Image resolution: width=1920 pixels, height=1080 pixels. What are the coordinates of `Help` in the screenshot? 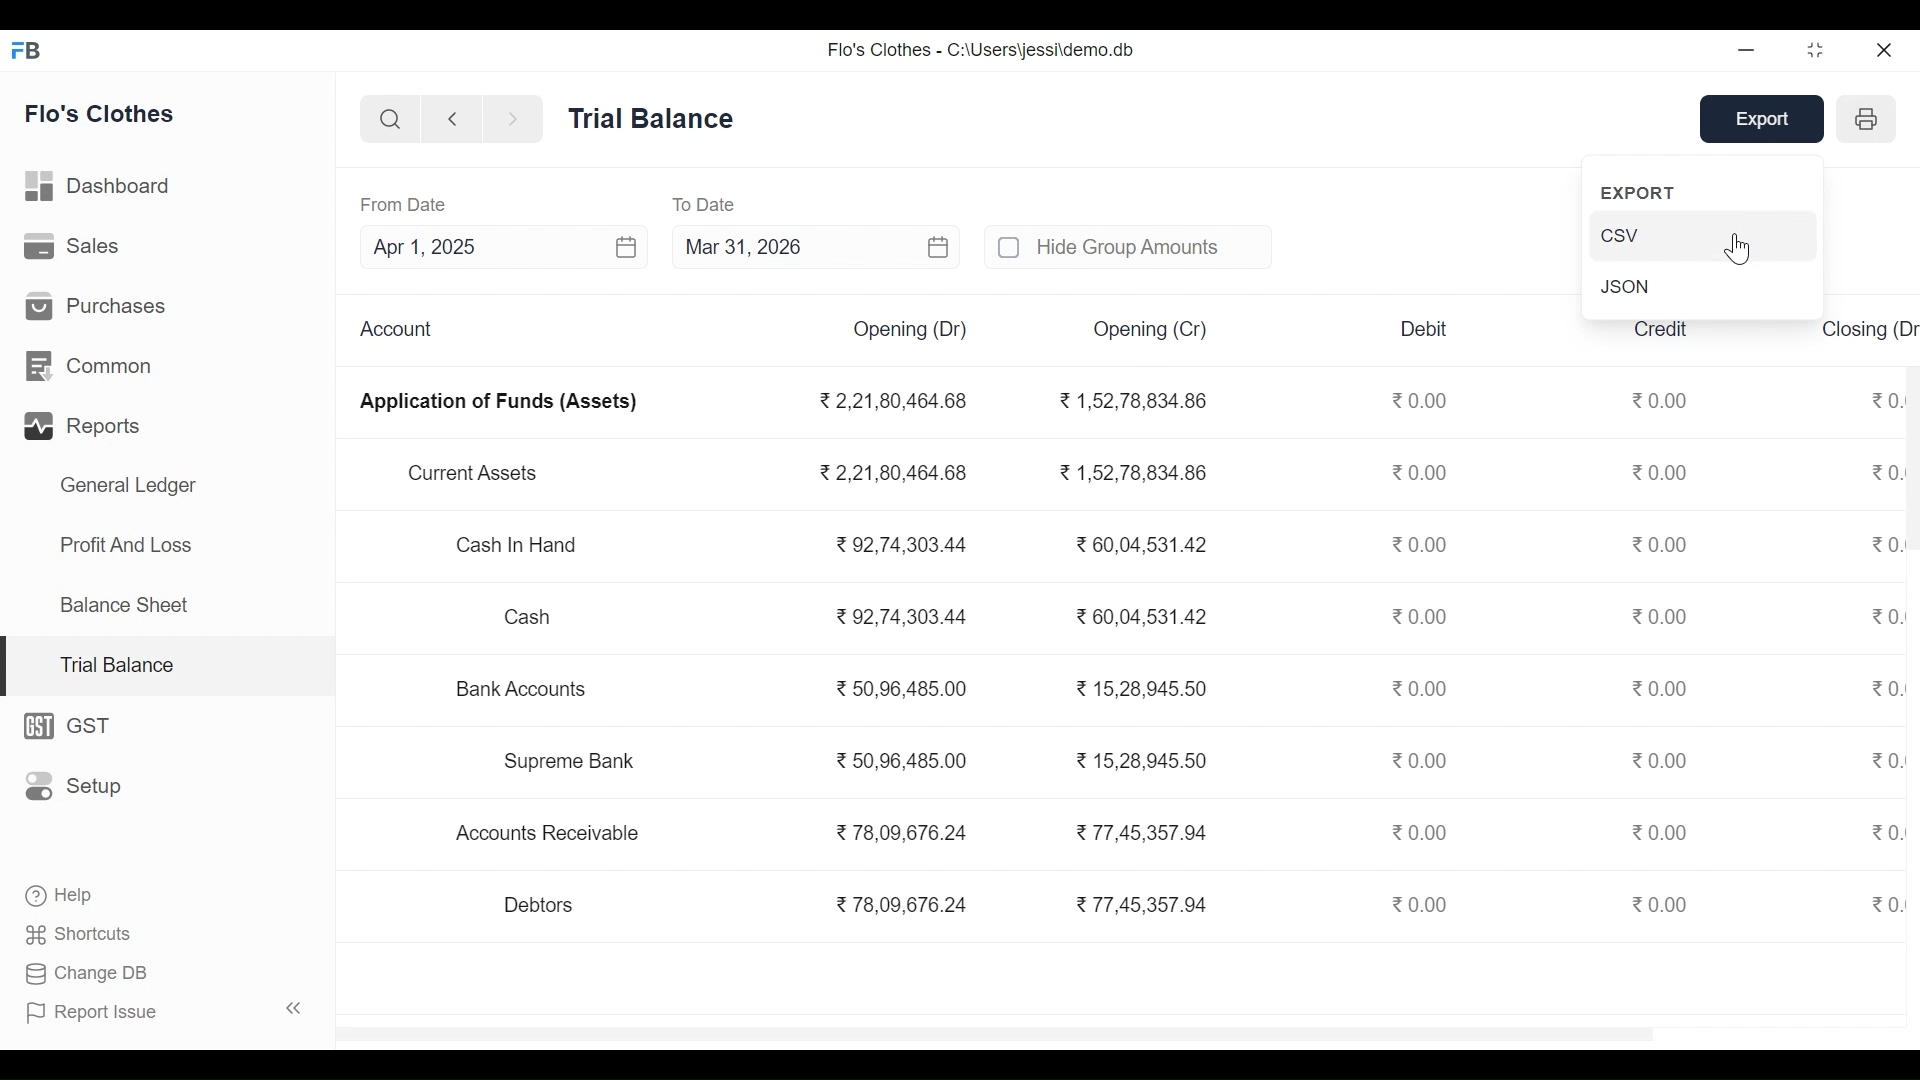 It's located at (56, 893).